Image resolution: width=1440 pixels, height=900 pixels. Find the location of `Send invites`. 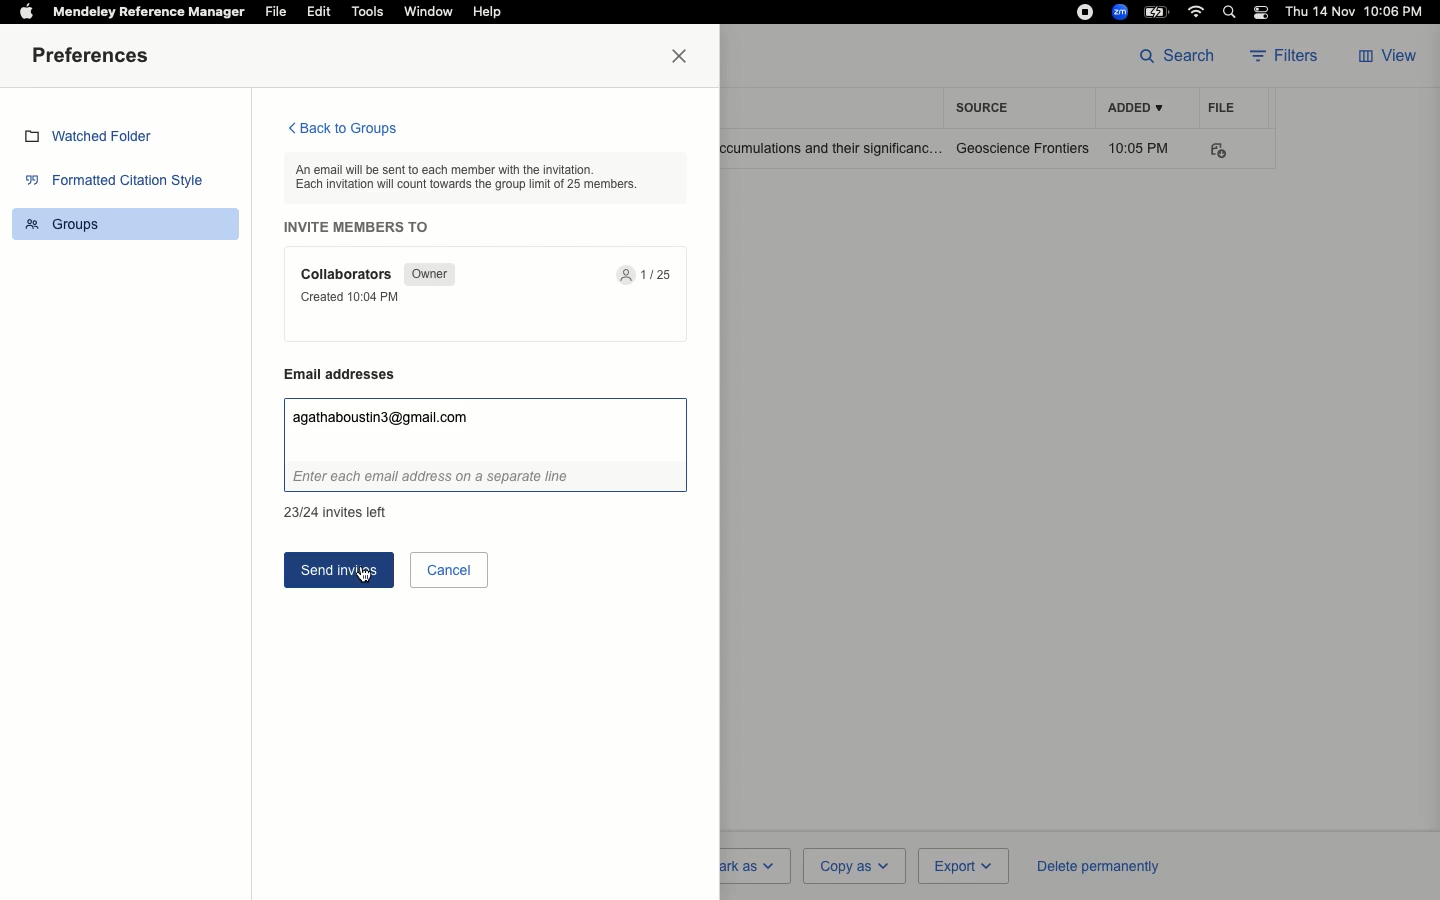

Send invites is located at coordinates (341, 569).